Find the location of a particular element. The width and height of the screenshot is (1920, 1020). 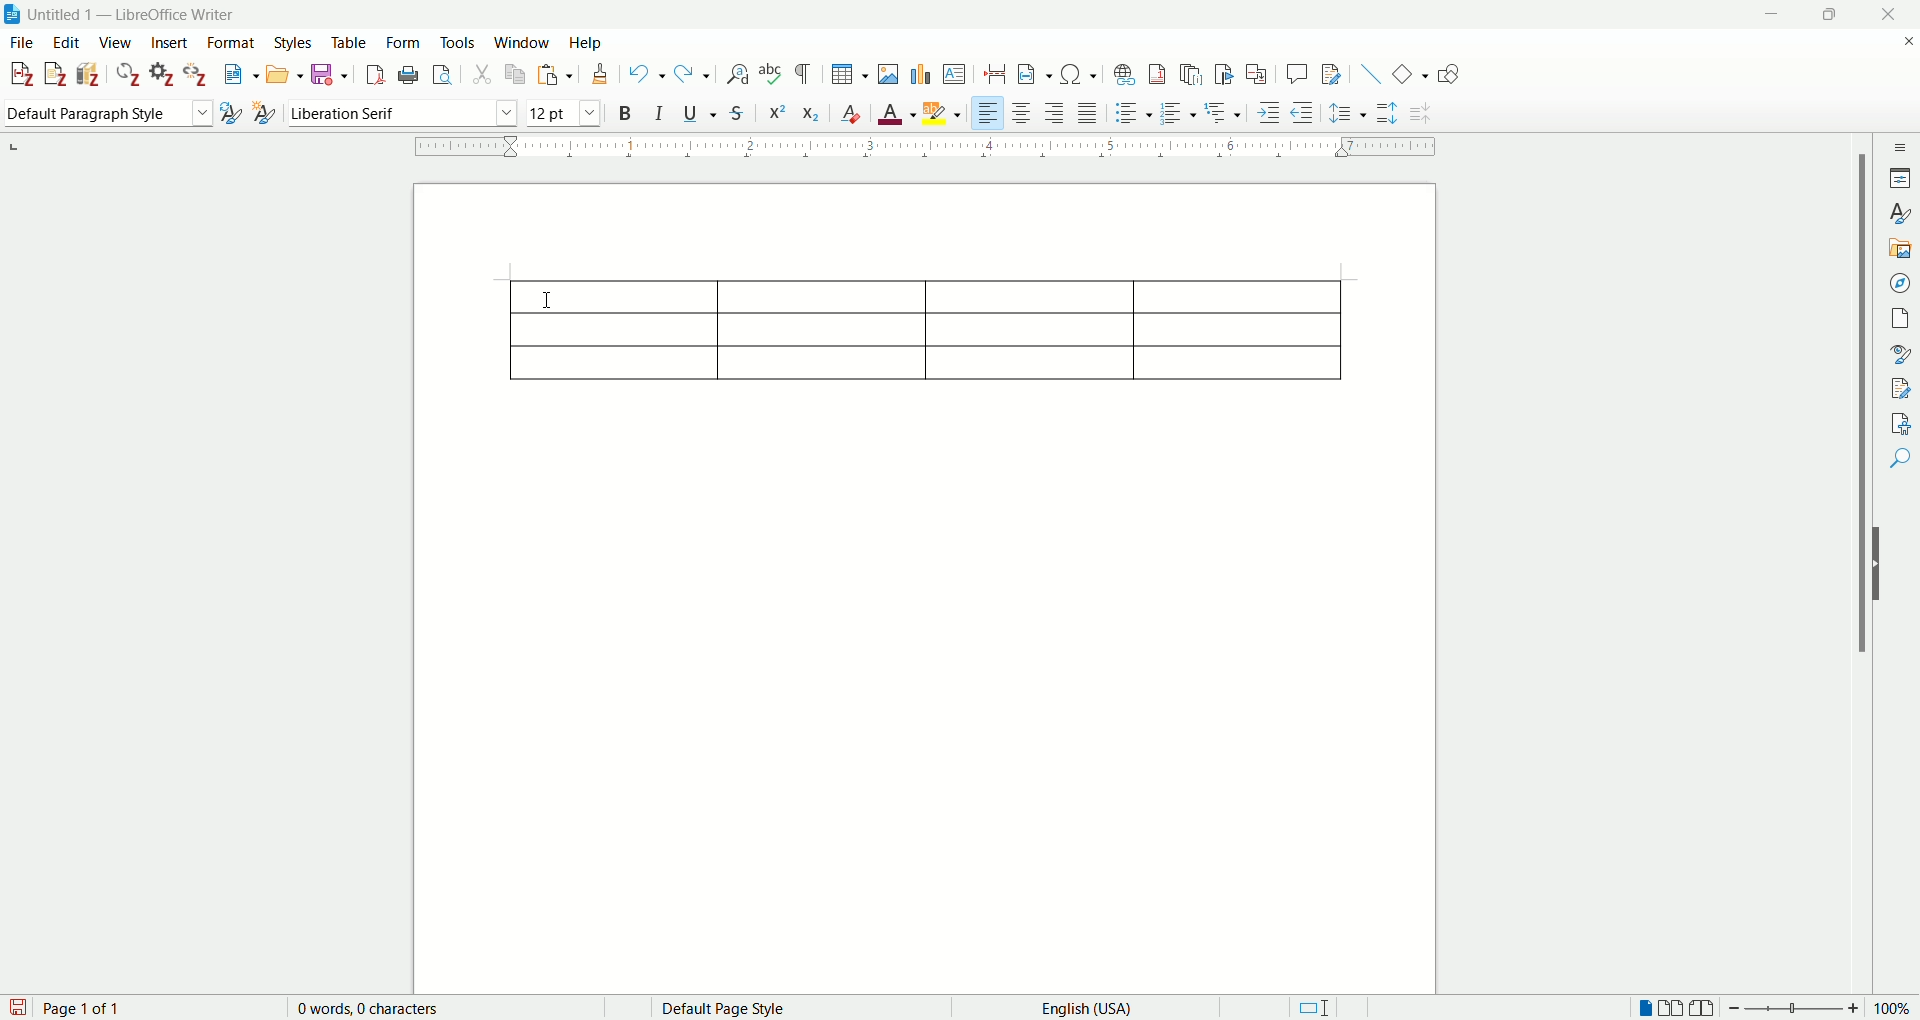

insert images is located at coordinates (887, 73).